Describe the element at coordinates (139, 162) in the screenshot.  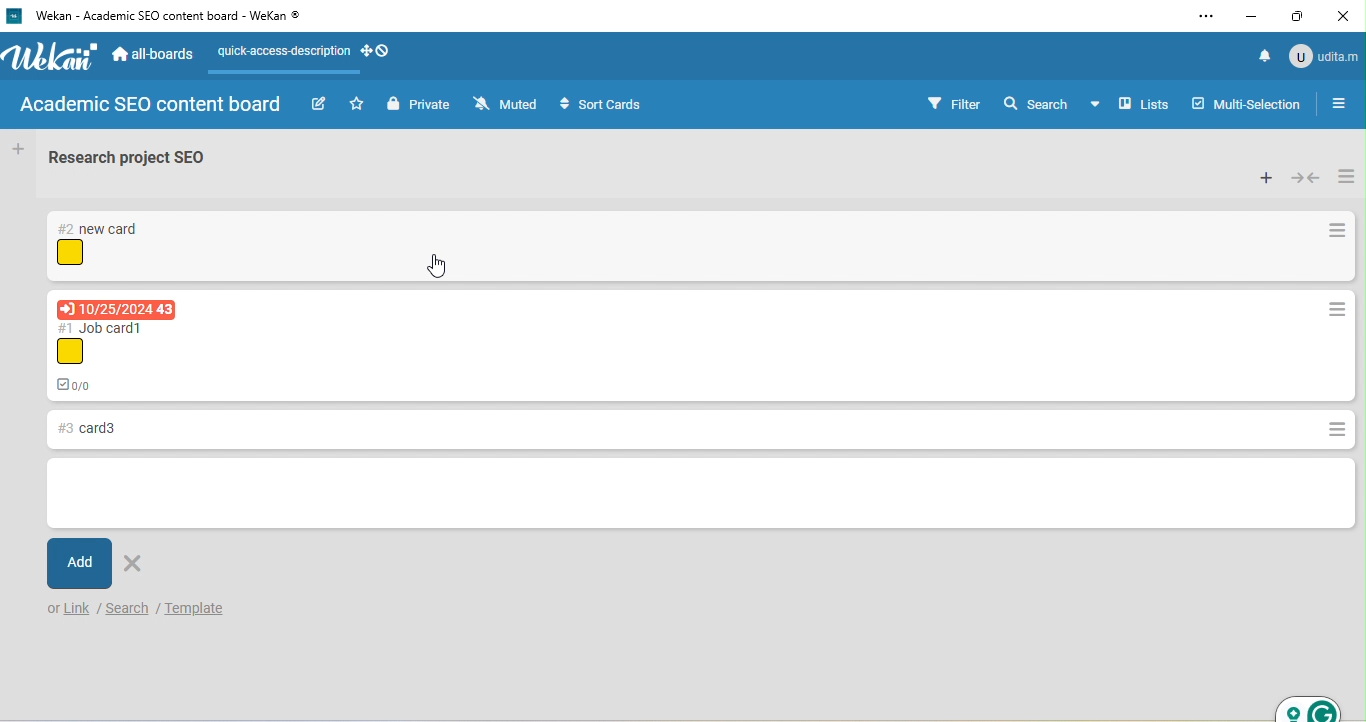
I see `list name: research project SEO` at that location.